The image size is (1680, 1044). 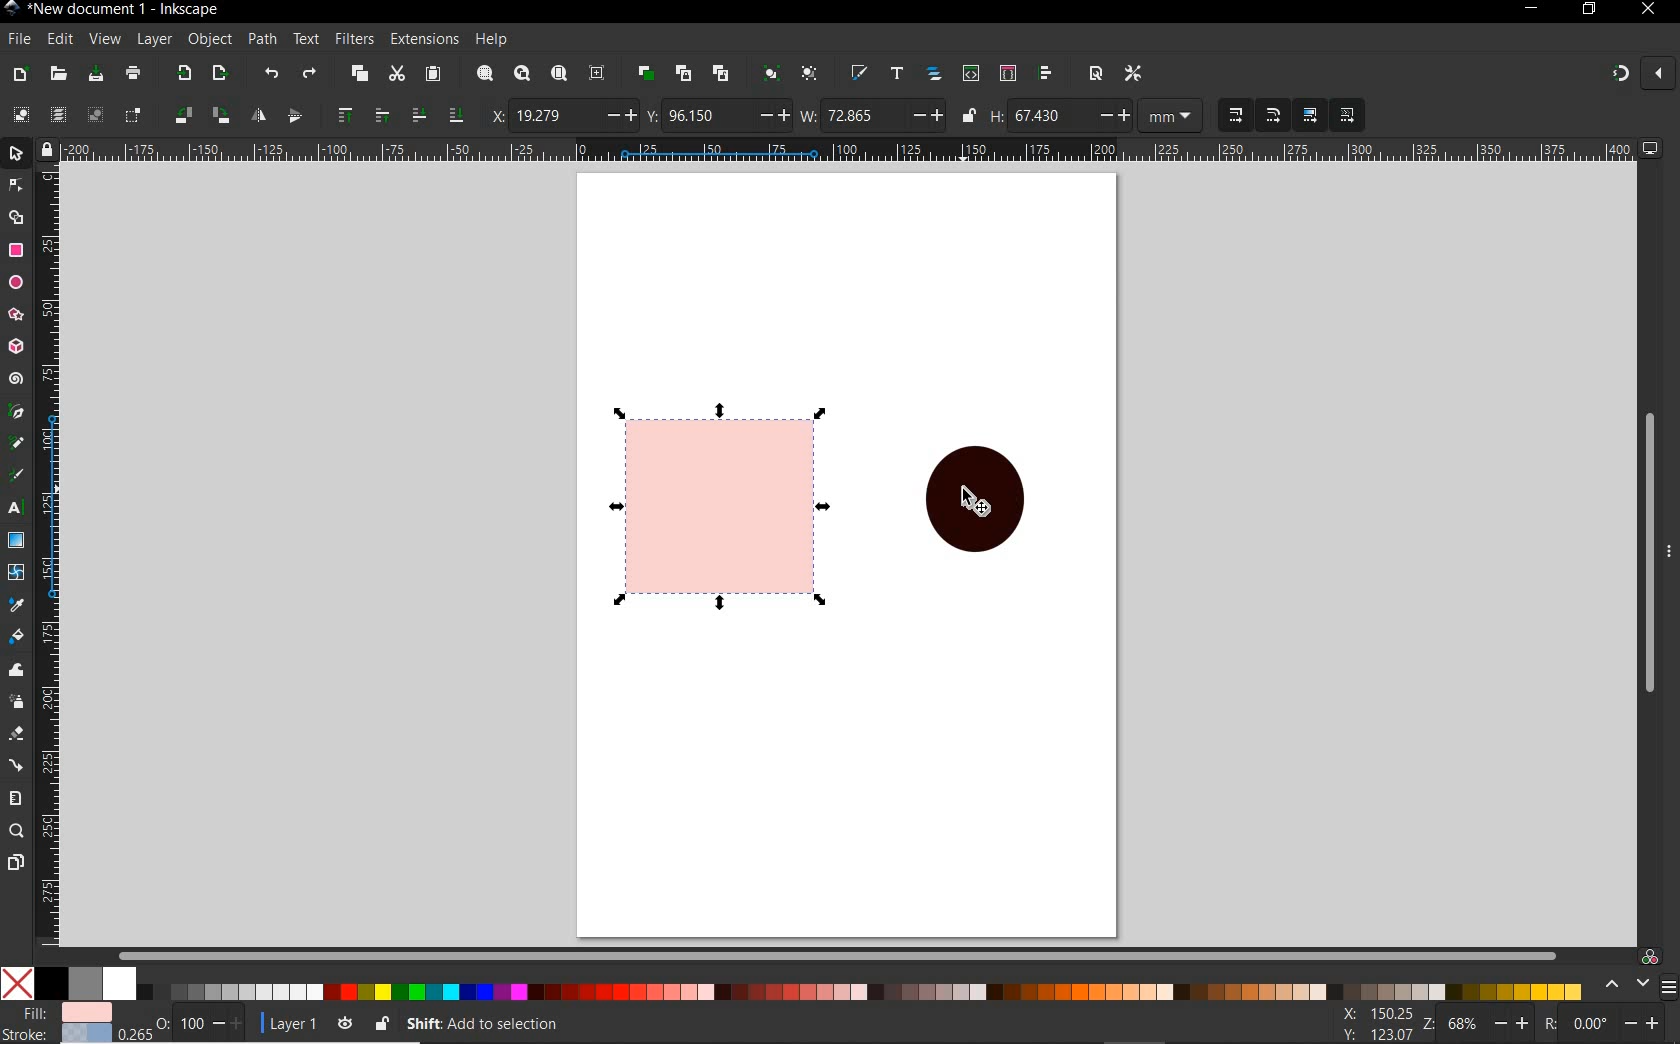 I want to click on dropper tool, so click(x=14, y=602).